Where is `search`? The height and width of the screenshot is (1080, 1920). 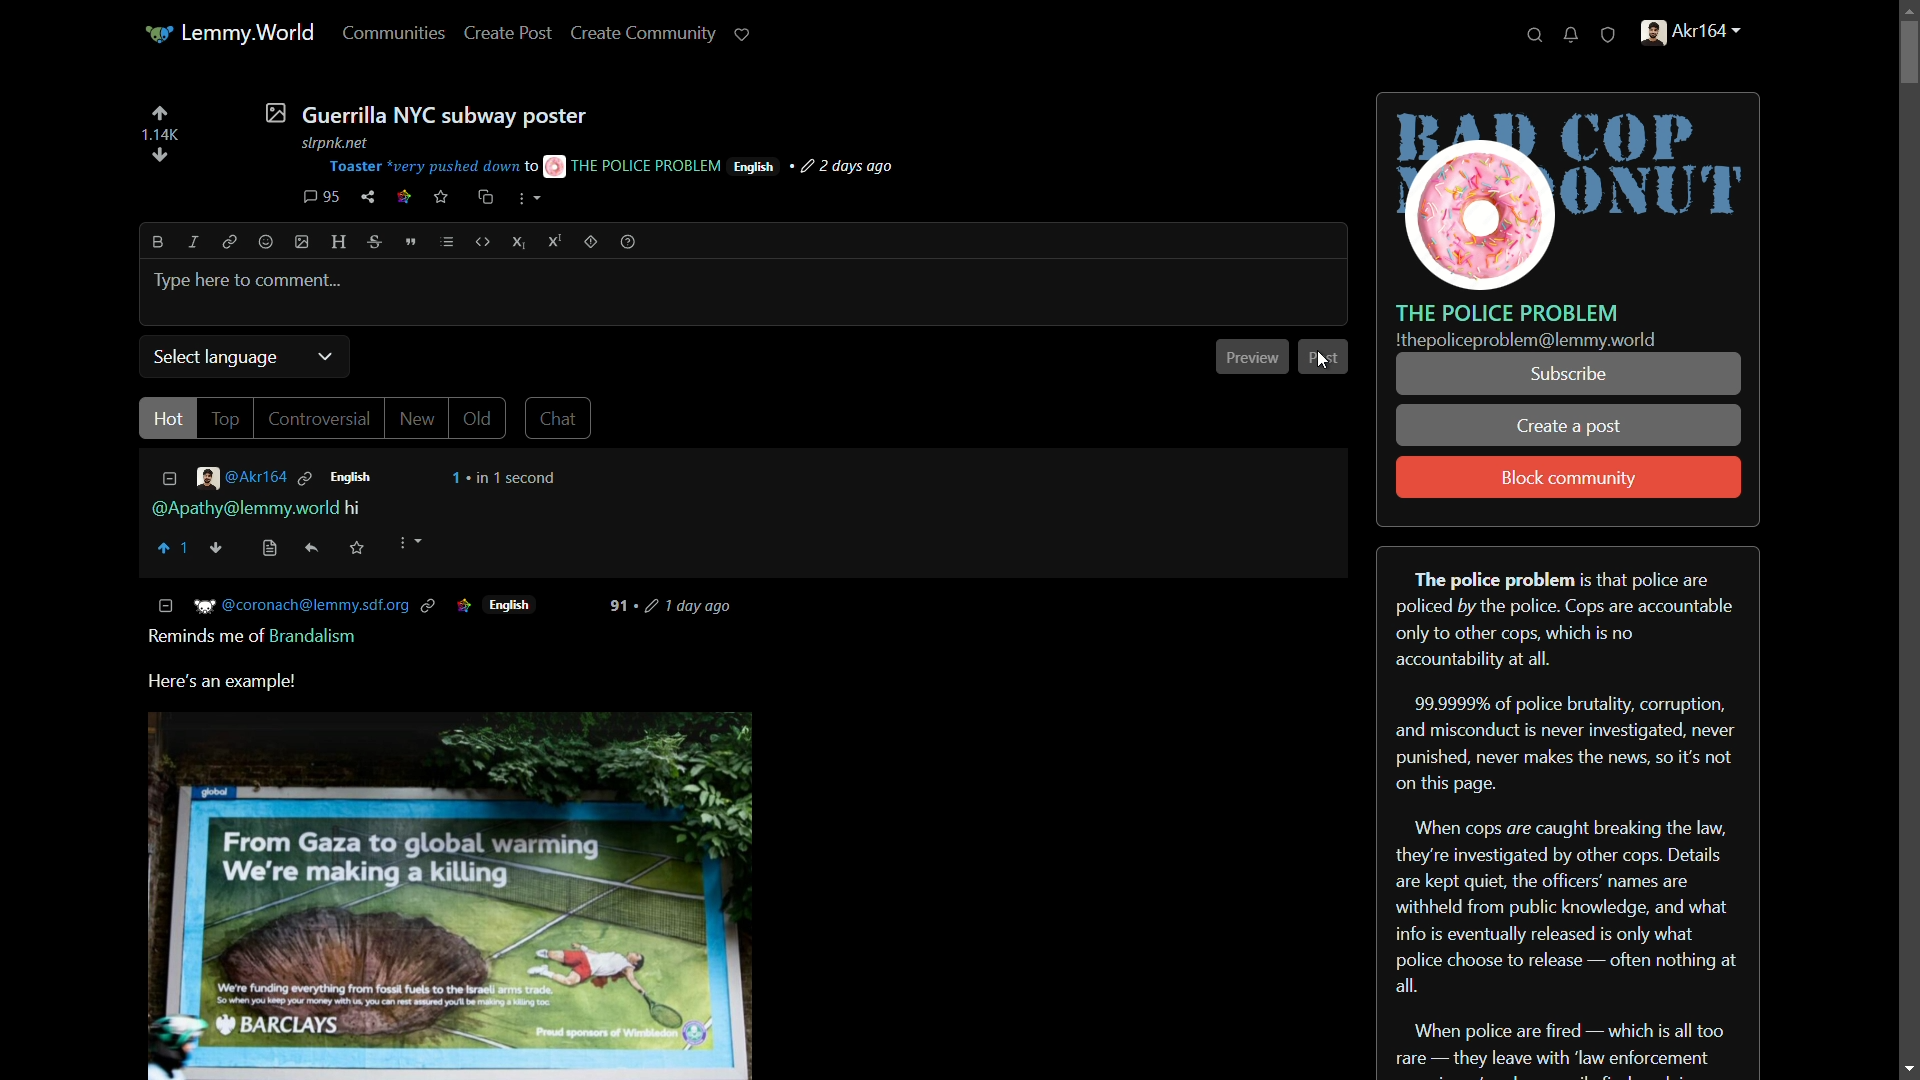
search is located at coordinates (1535, 36).